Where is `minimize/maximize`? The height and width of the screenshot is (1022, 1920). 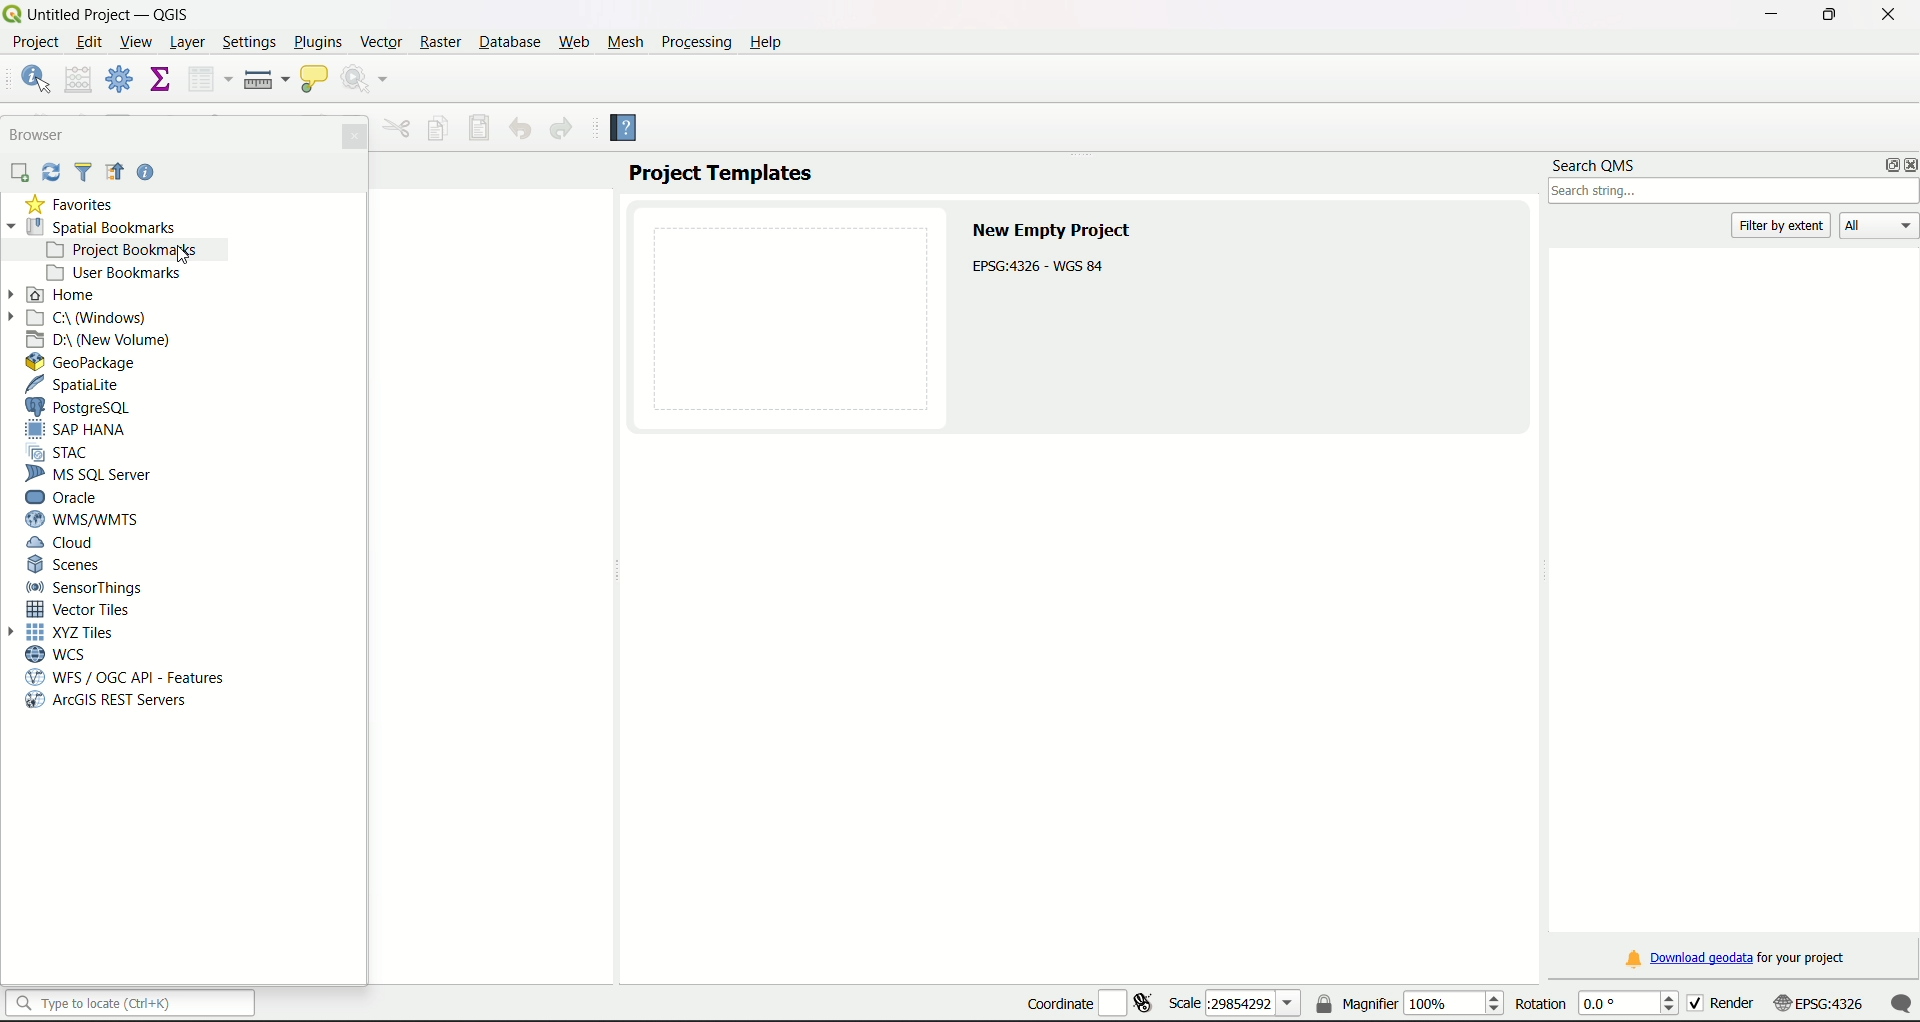
minimize/maximize is located at coordinates (1828, 15).